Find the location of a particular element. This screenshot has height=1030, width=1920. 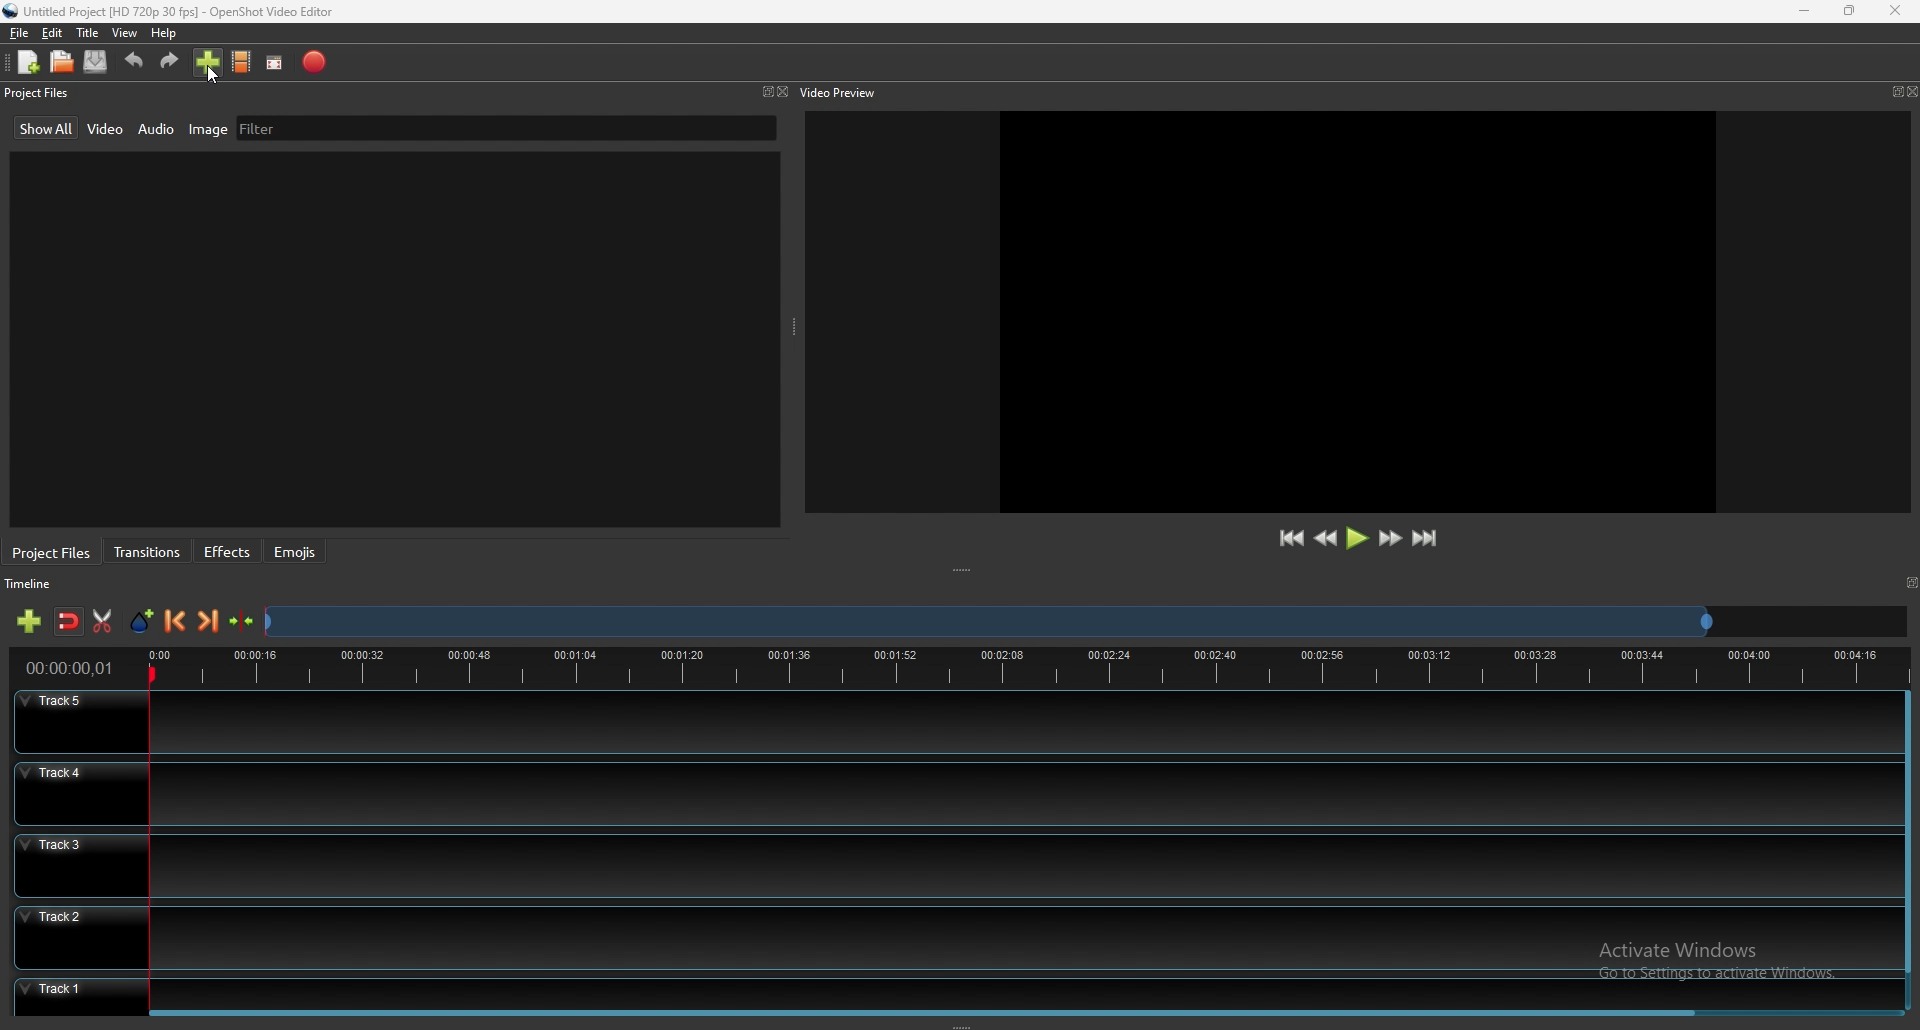

track 1 is located at coordinates (948, 991).